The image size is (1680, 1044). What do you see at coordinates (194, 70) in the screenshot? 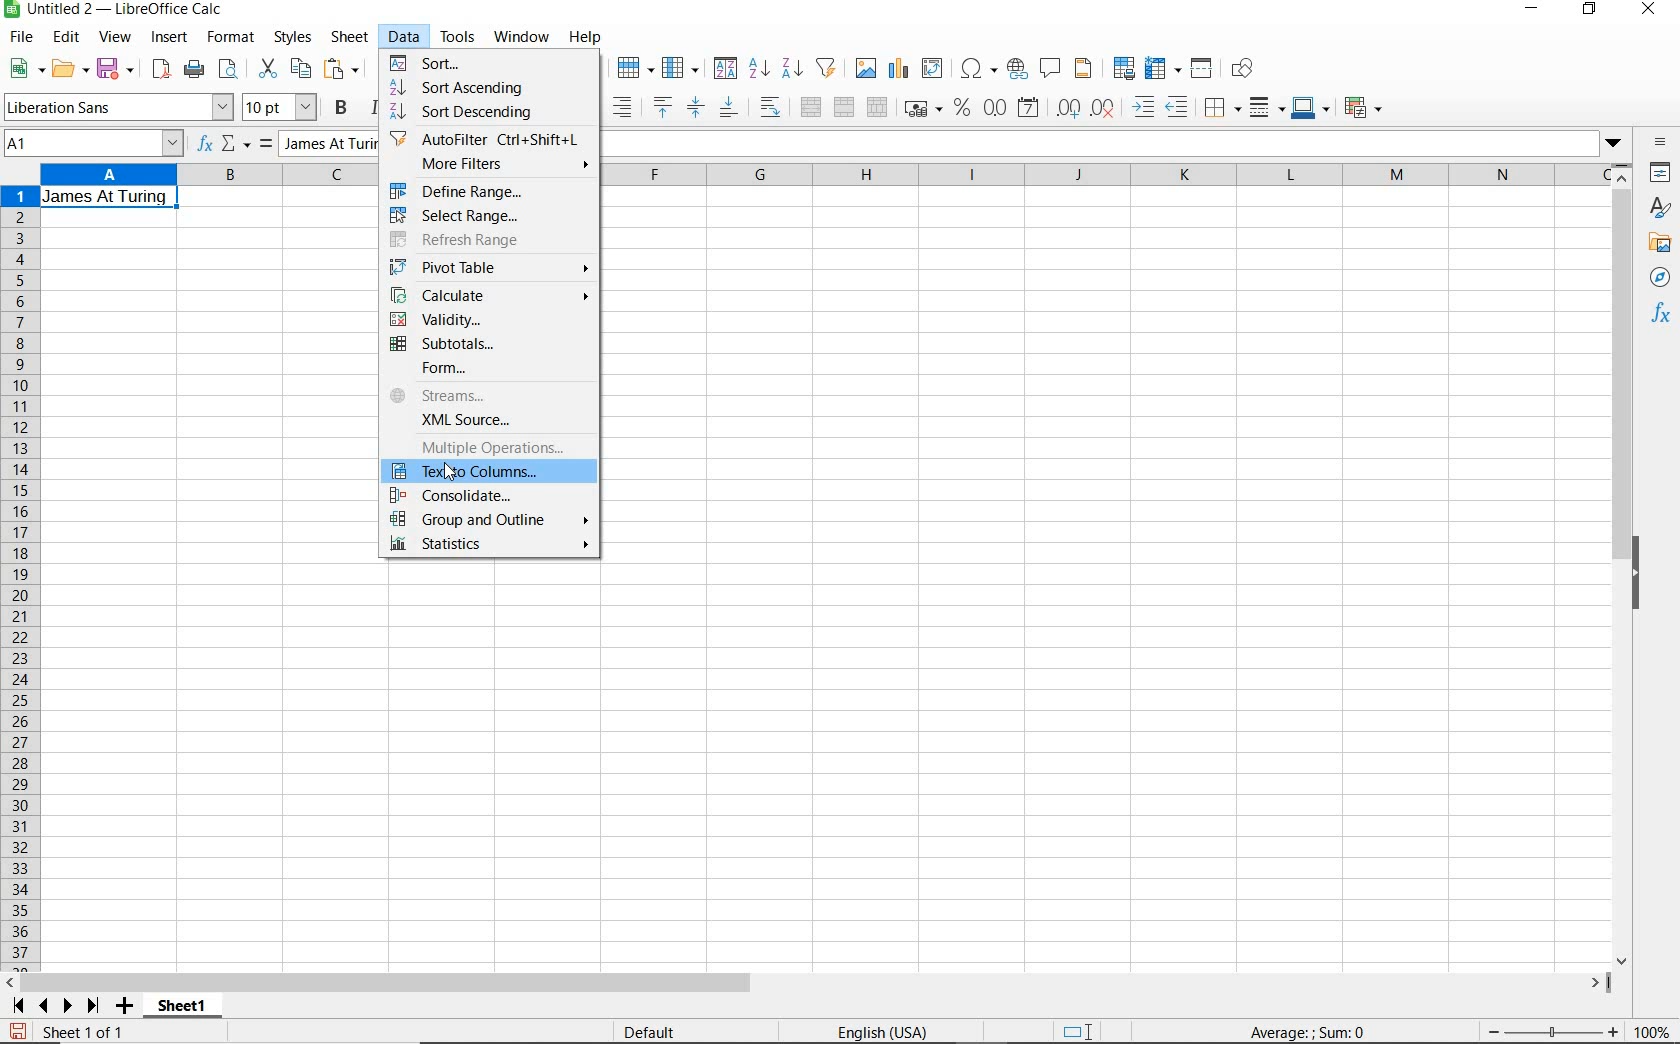
I see `print` at bounding box center [194, 70].